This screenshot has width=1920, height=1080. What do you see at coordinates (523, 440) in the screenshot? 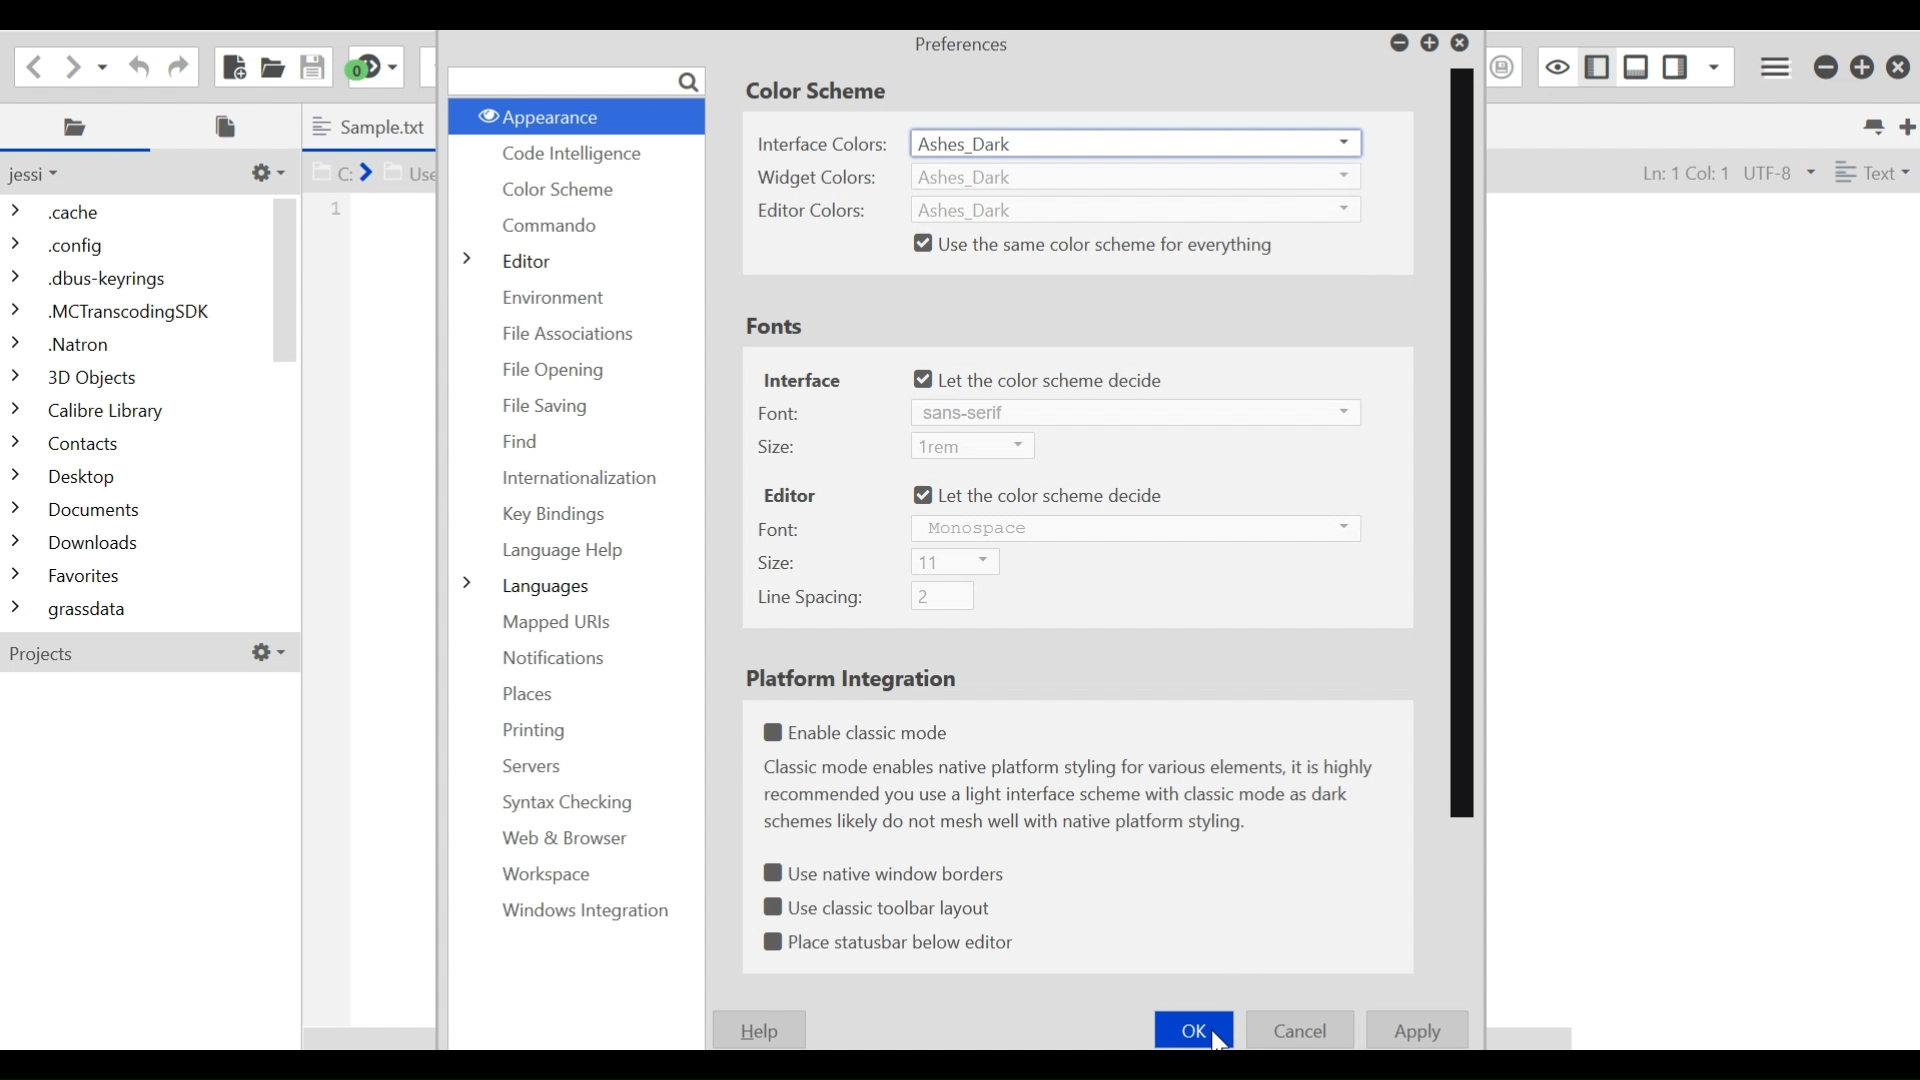
I see `Find` at bounding box center [523, 440].